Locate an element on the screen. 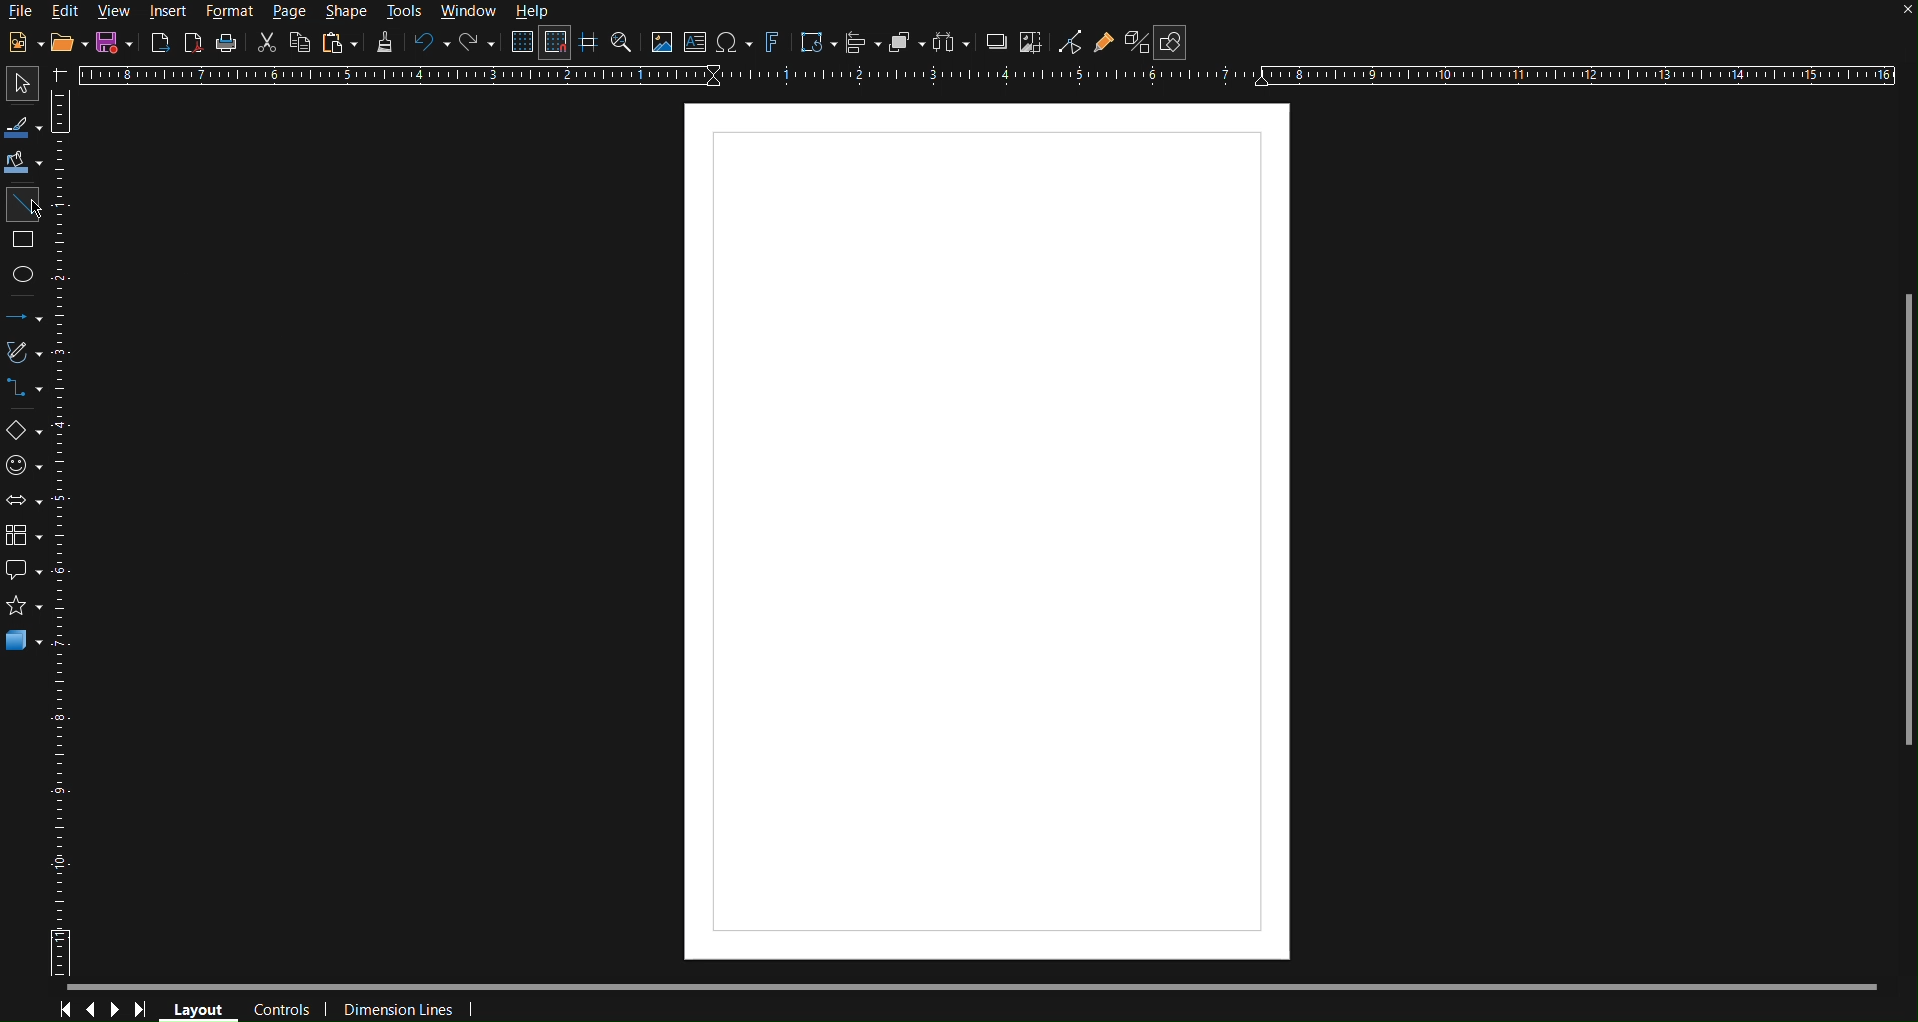  Tools is located at coordinates (405, 13).